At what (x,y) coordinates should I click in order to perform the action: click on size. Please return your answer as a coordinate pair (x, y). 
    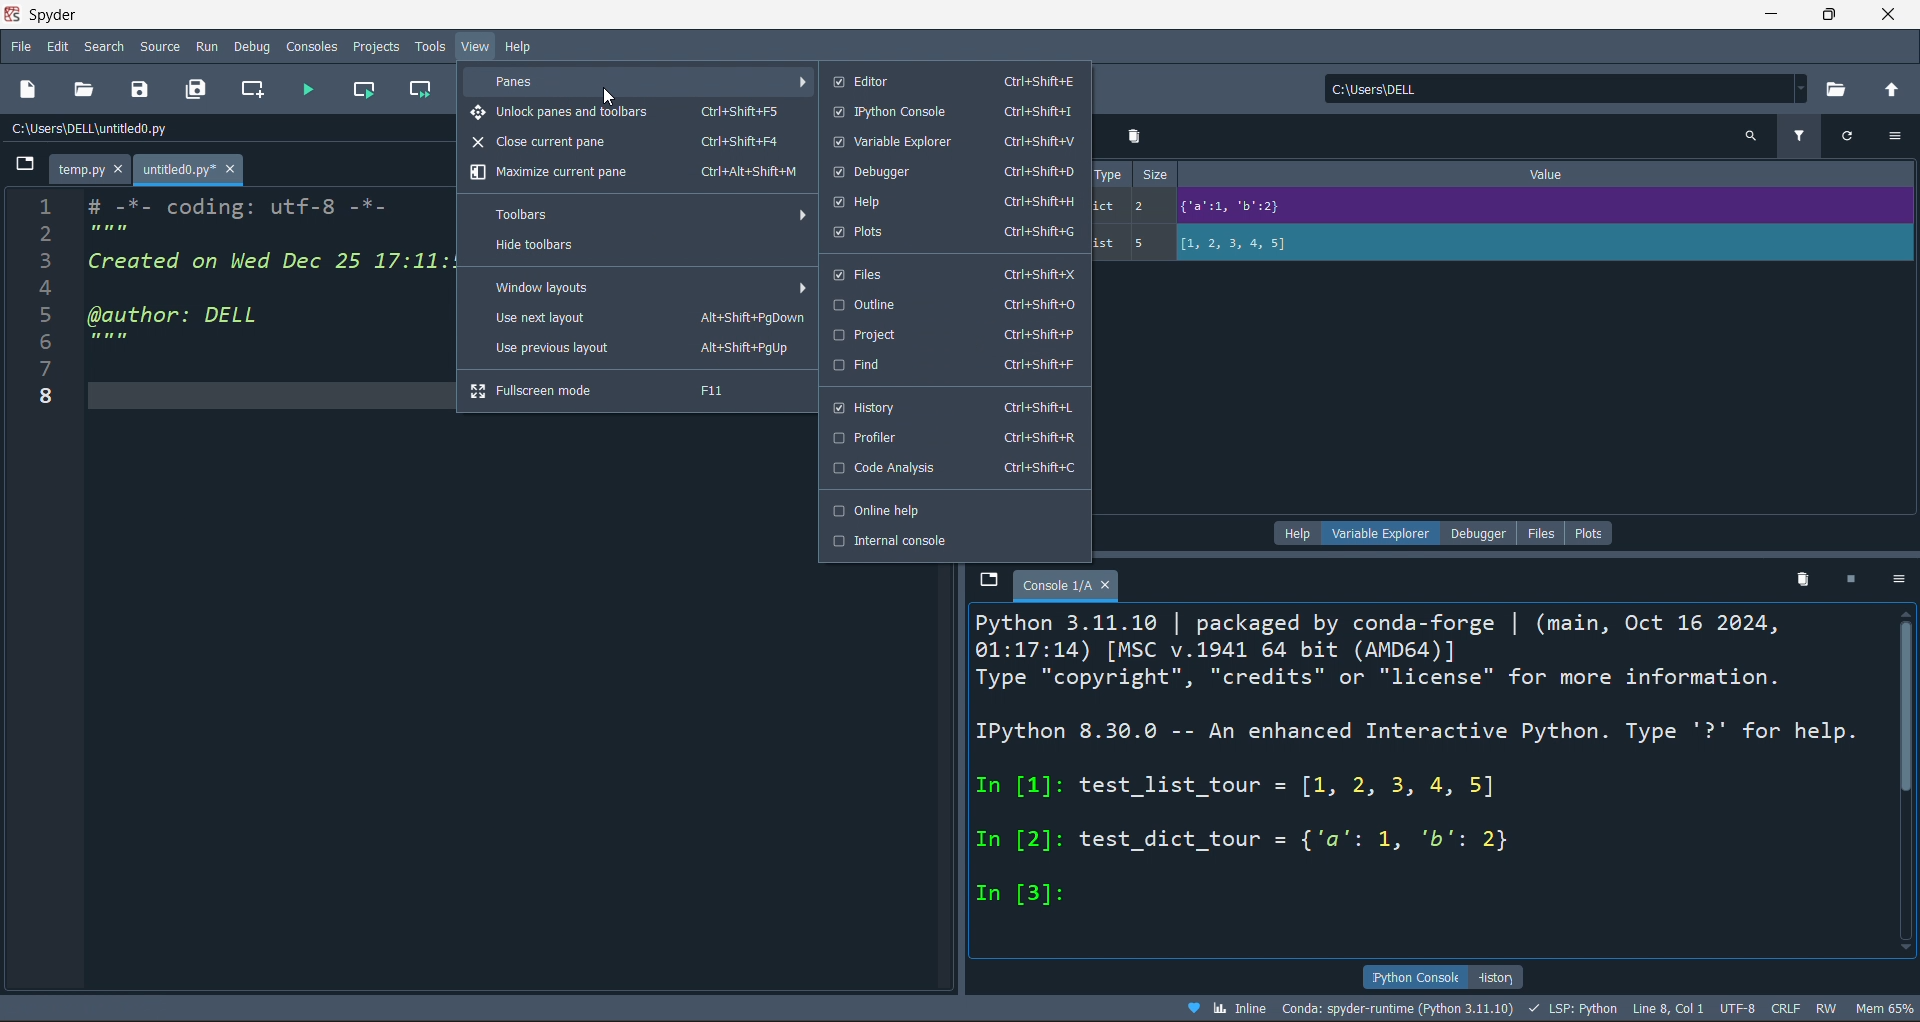
    Looking at the image, I should click on (1154, 175).